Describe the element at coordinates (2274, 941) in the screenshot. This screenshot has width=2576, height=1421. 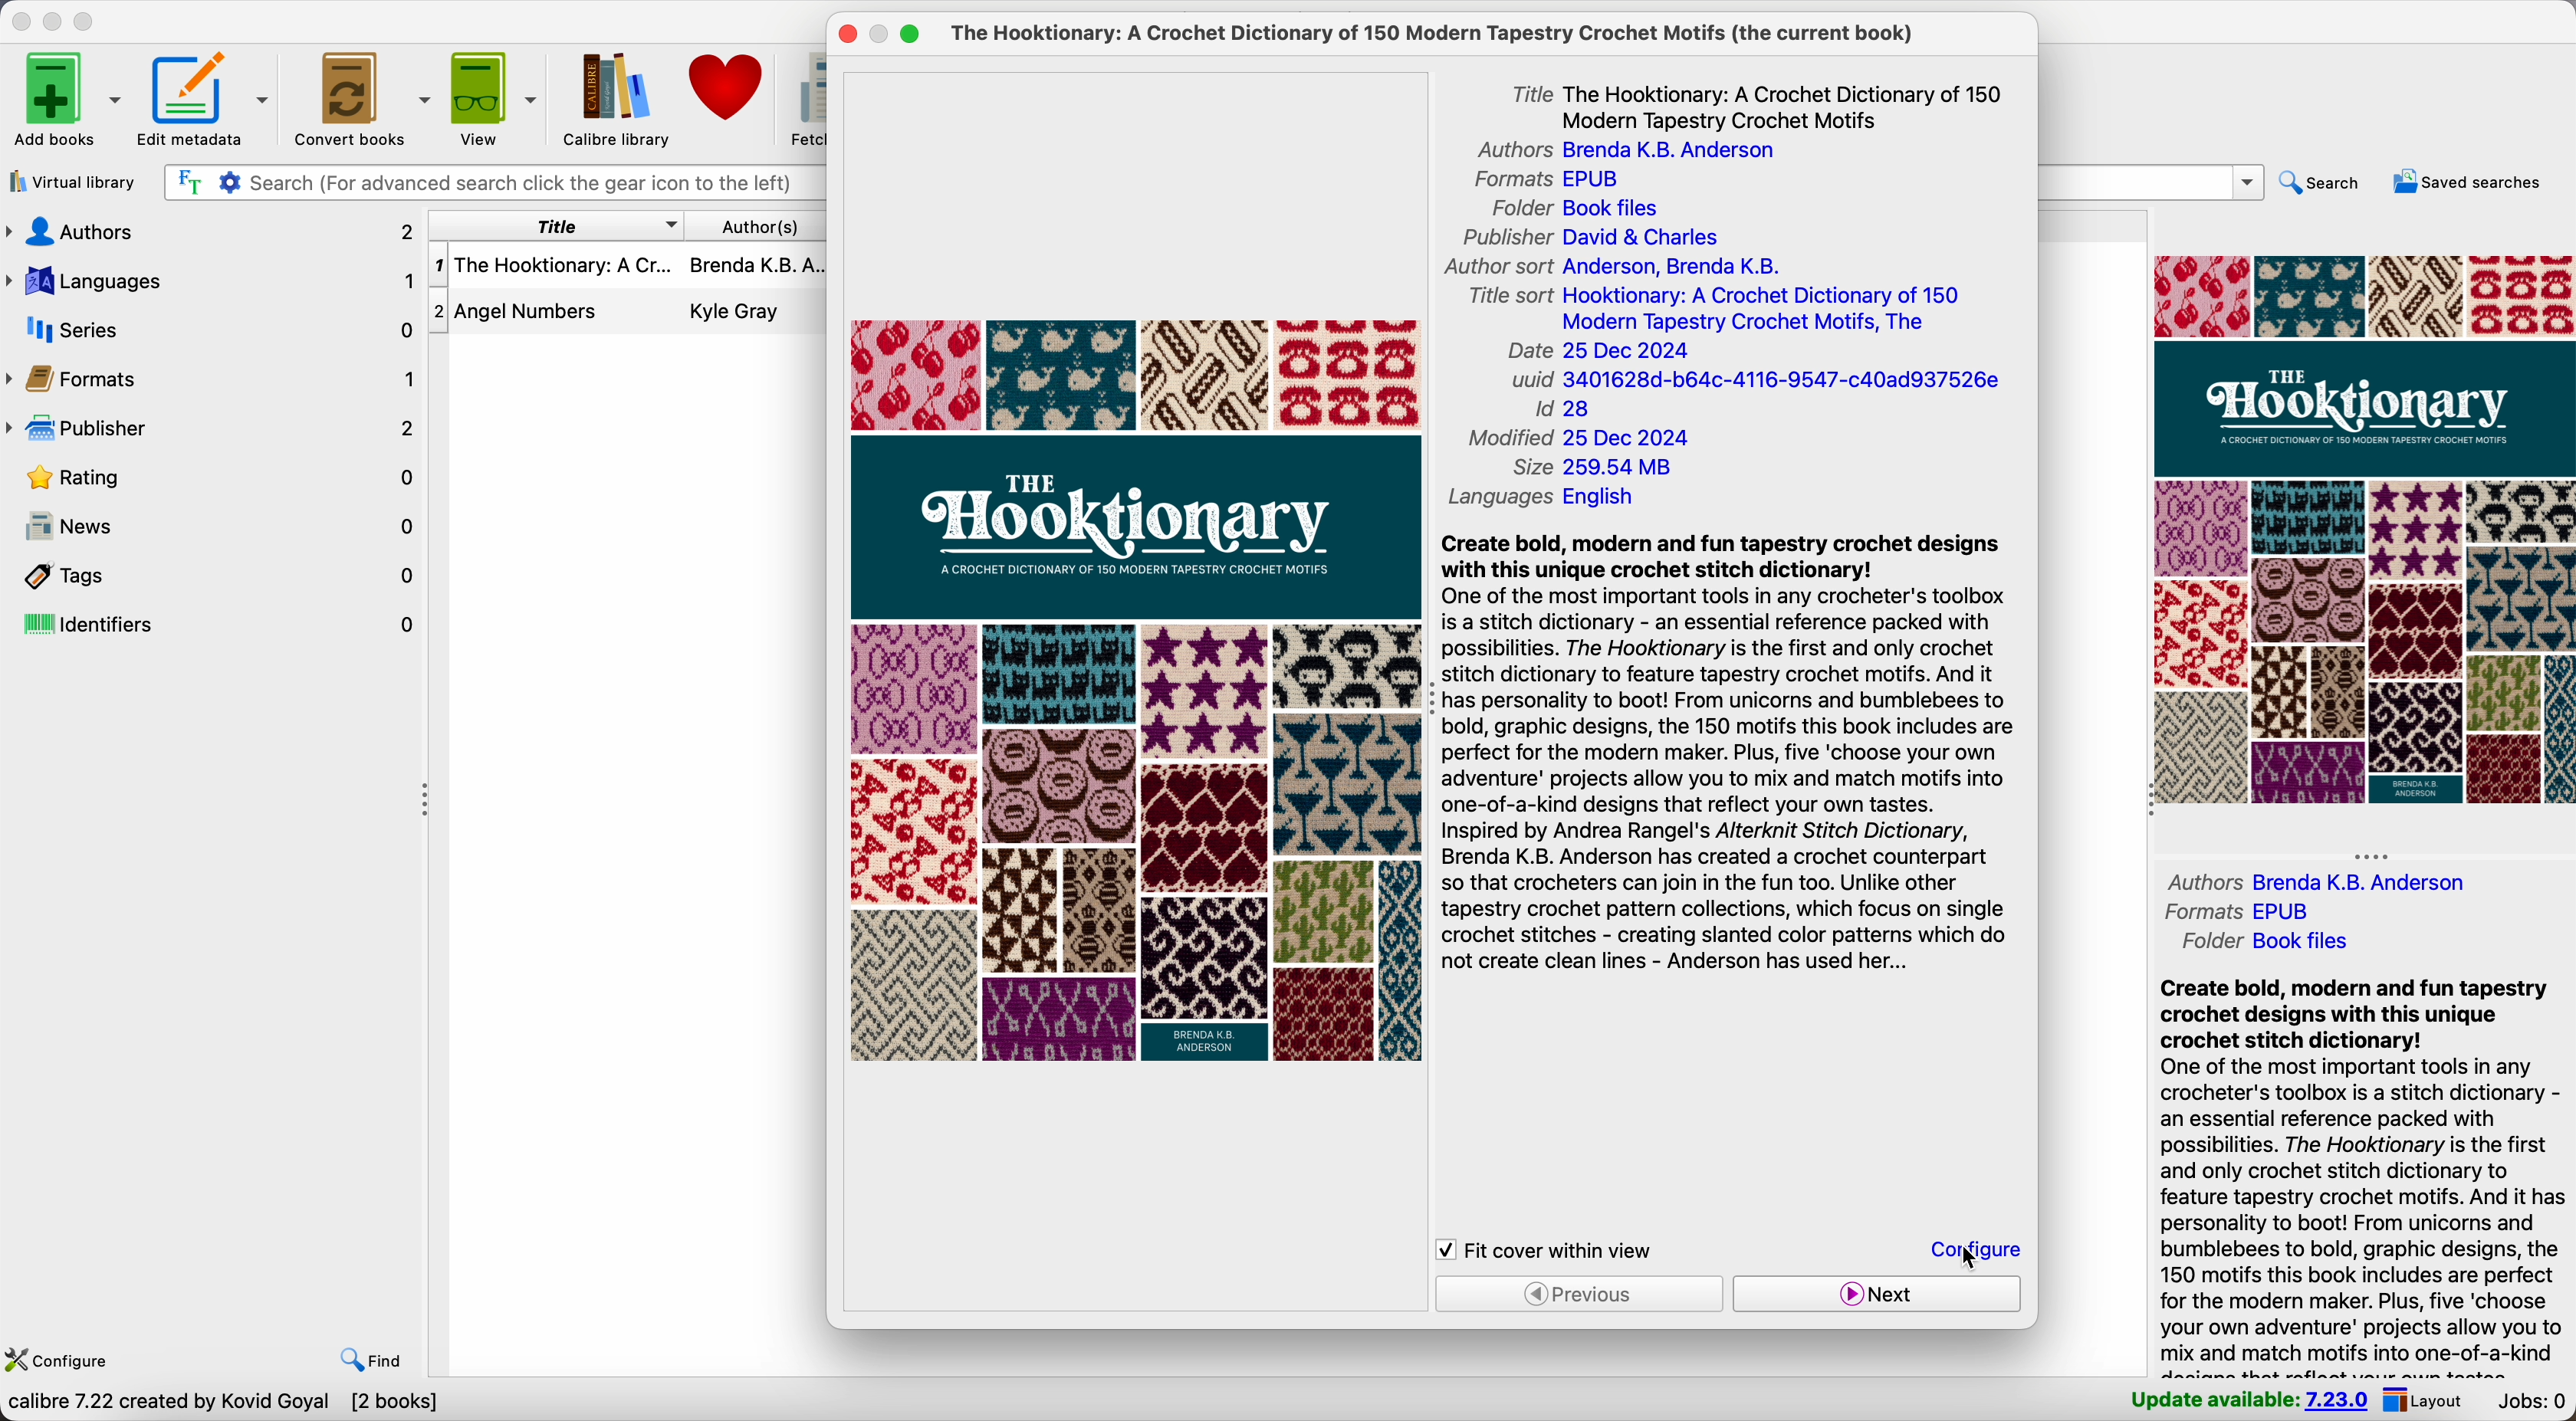
I see `folder` at that location.